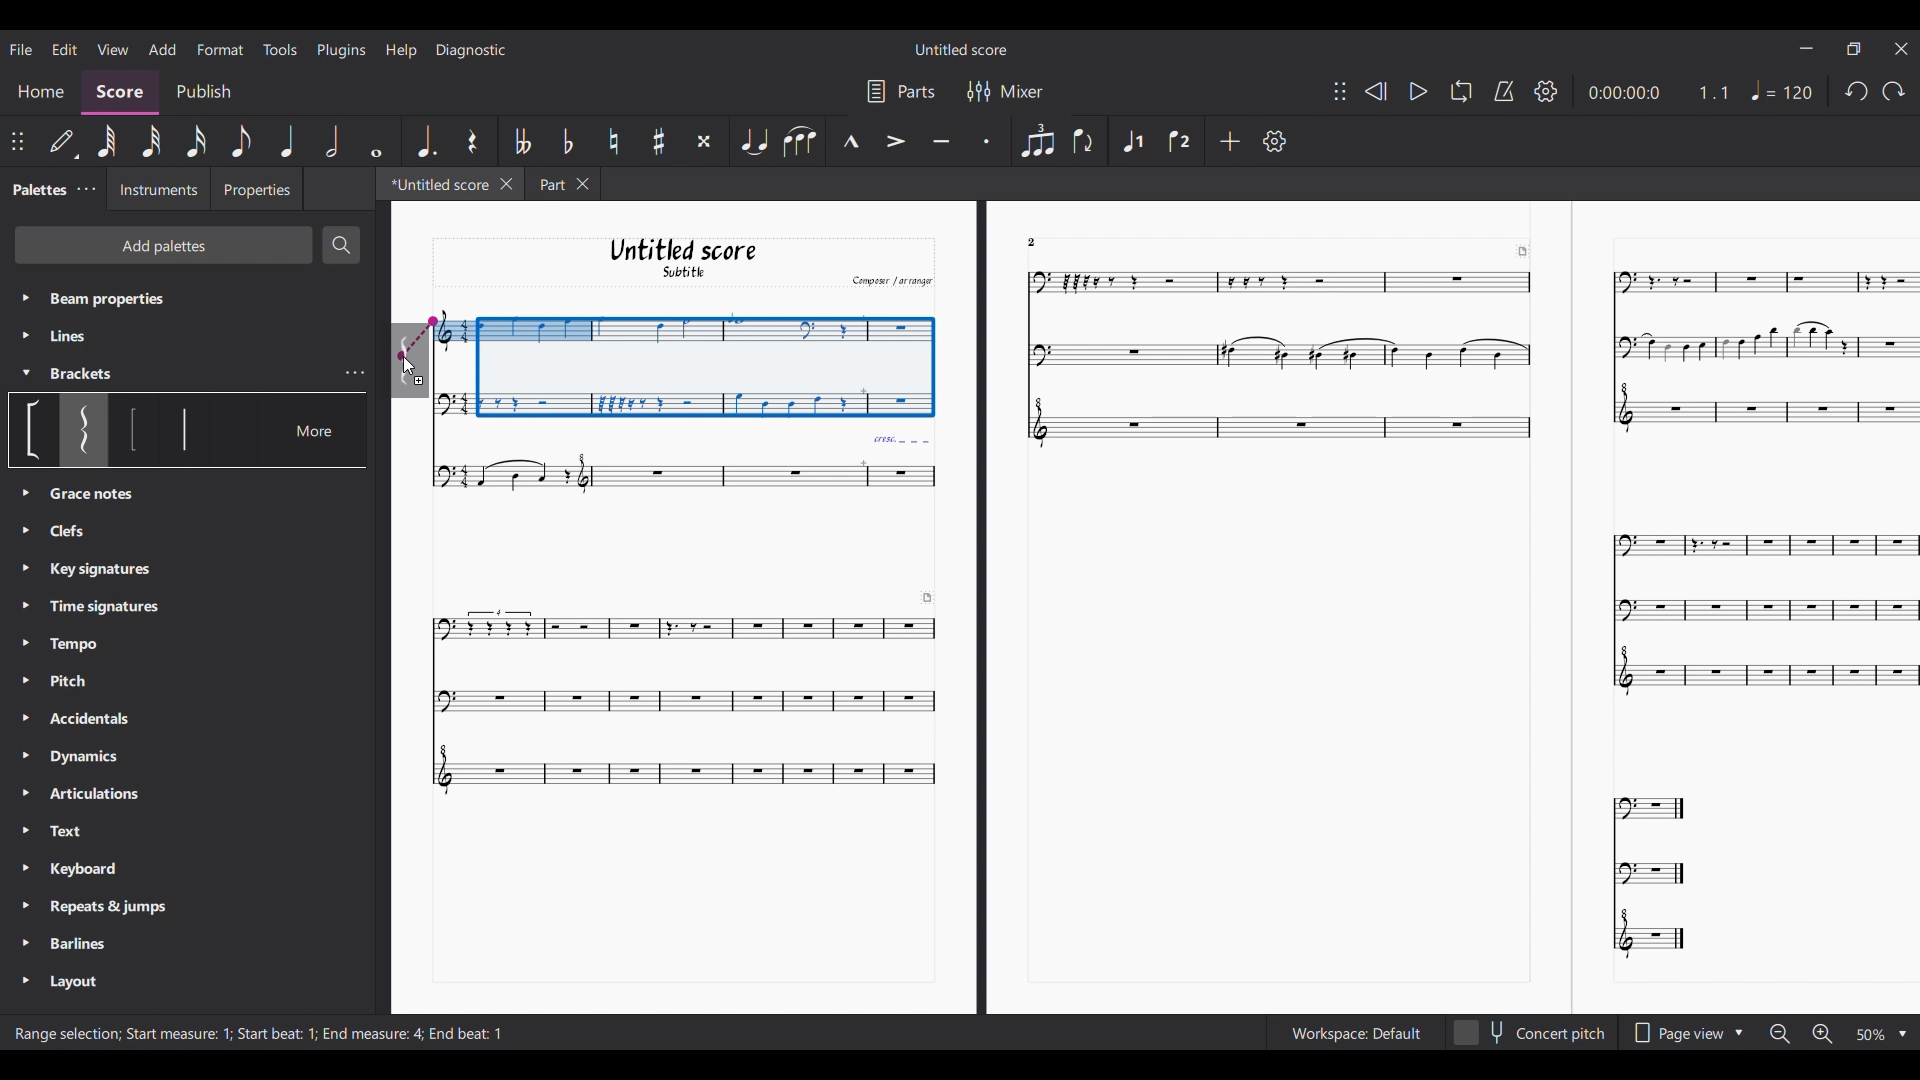  What do you see at coordinates (800, 141) in the screenshot?
I see `Slur` at bounding box center [800, 141].